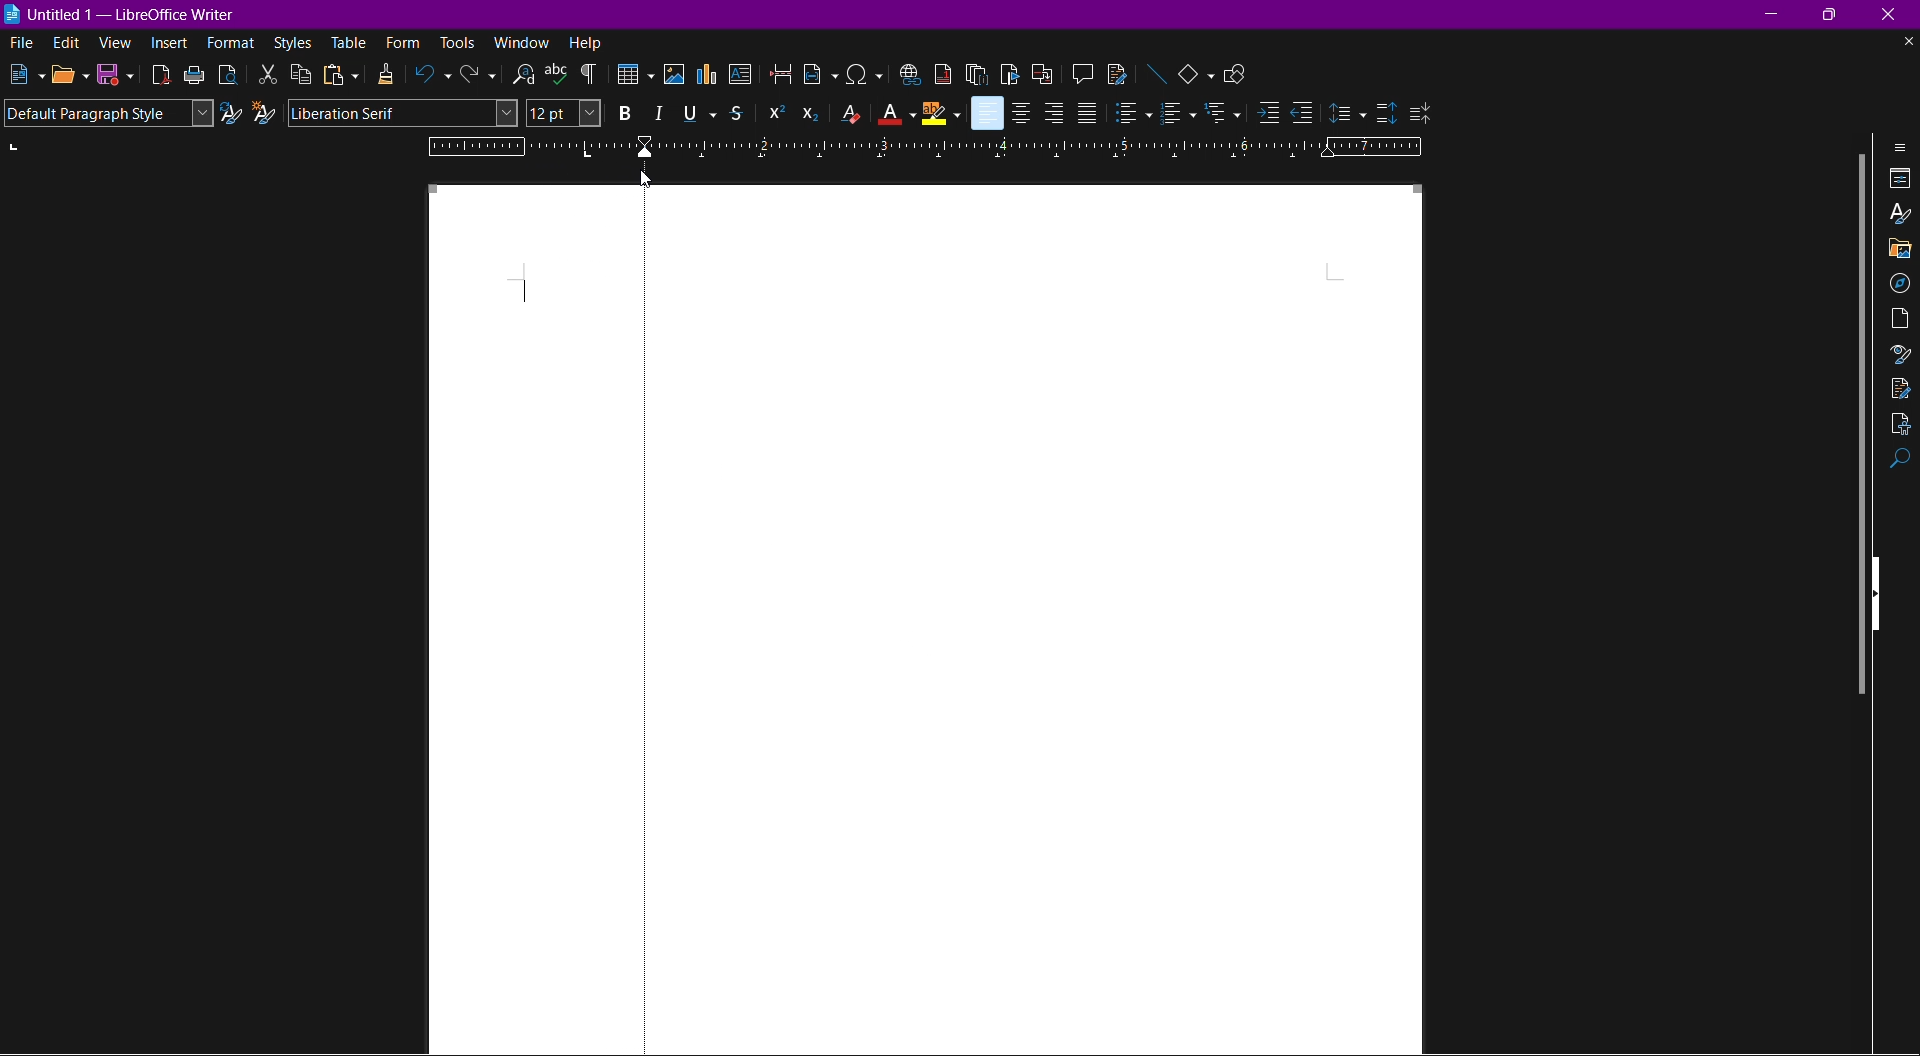 The width and height of the screenshot is (1920, 1056). Describe the element at coordinates (1775, 13) in the screenshot. I see `Minimize` at that location.